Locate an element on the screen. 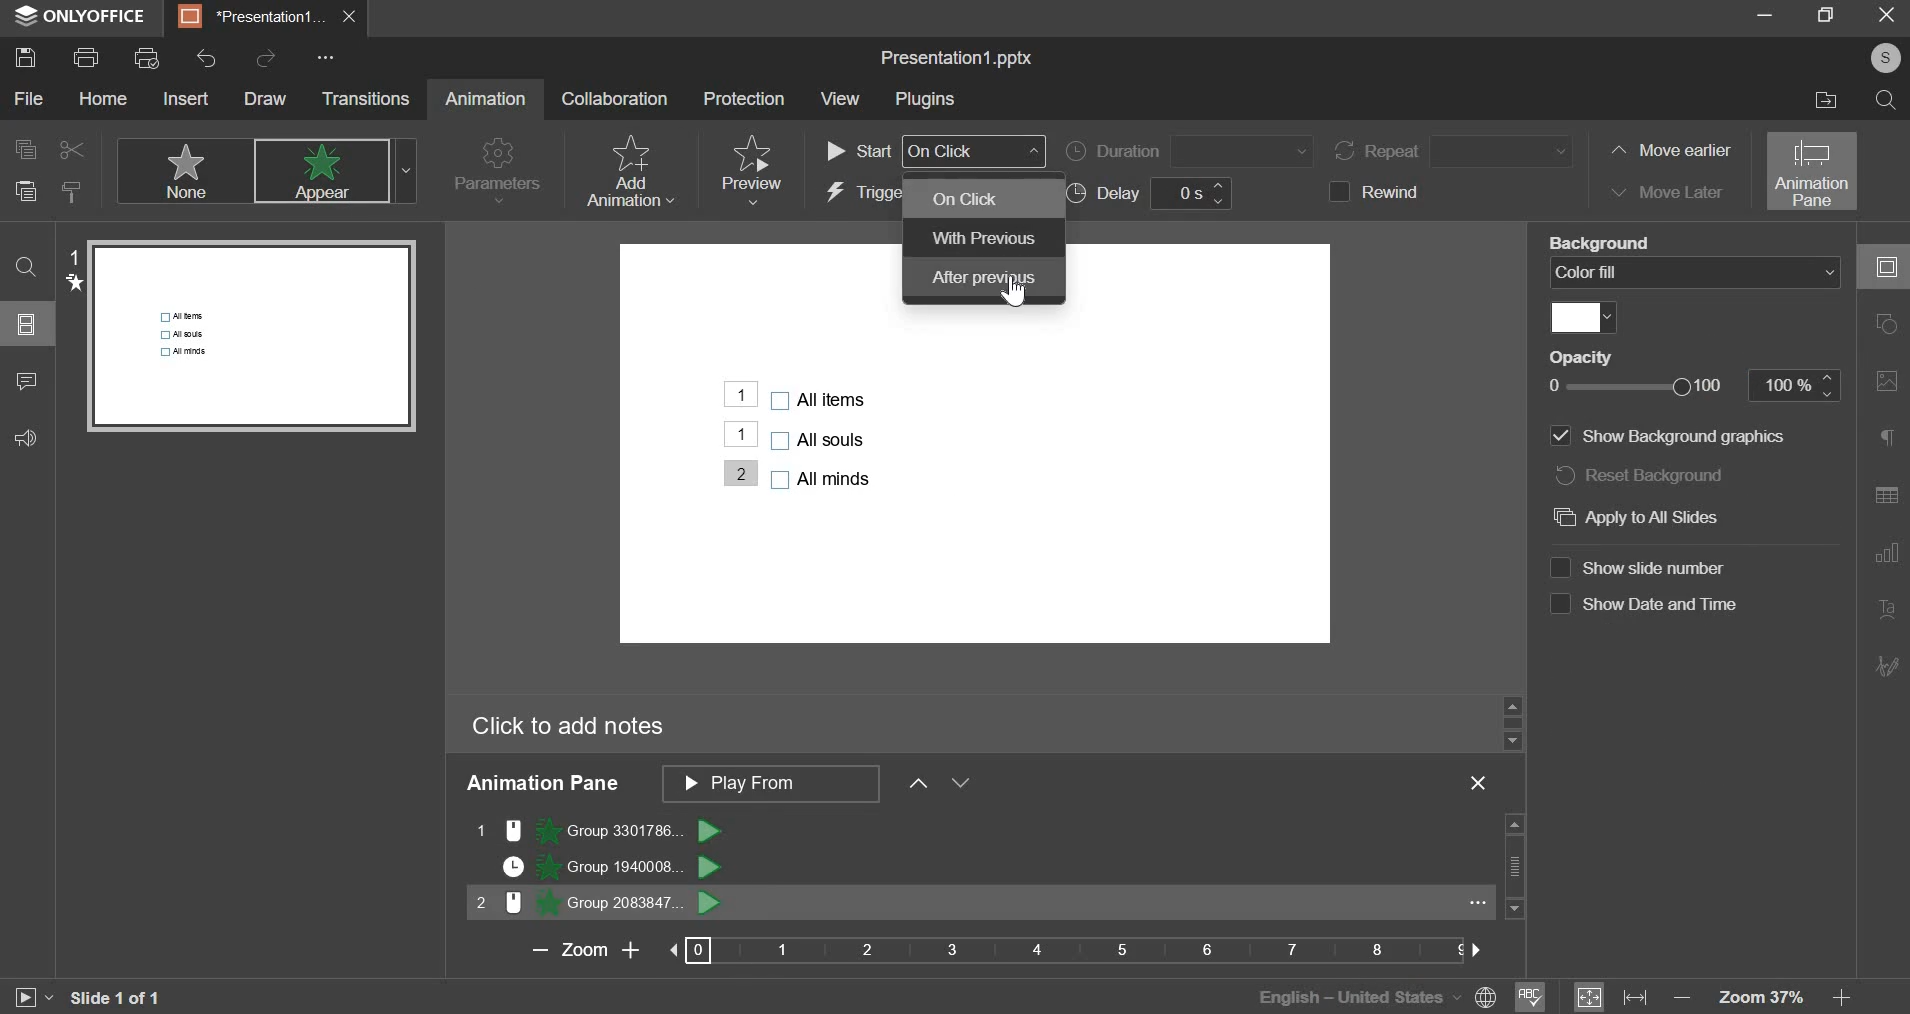 Image resolution: width=1910 pixels, height=1014 pixels. exit is located at coordinates (350, 17).